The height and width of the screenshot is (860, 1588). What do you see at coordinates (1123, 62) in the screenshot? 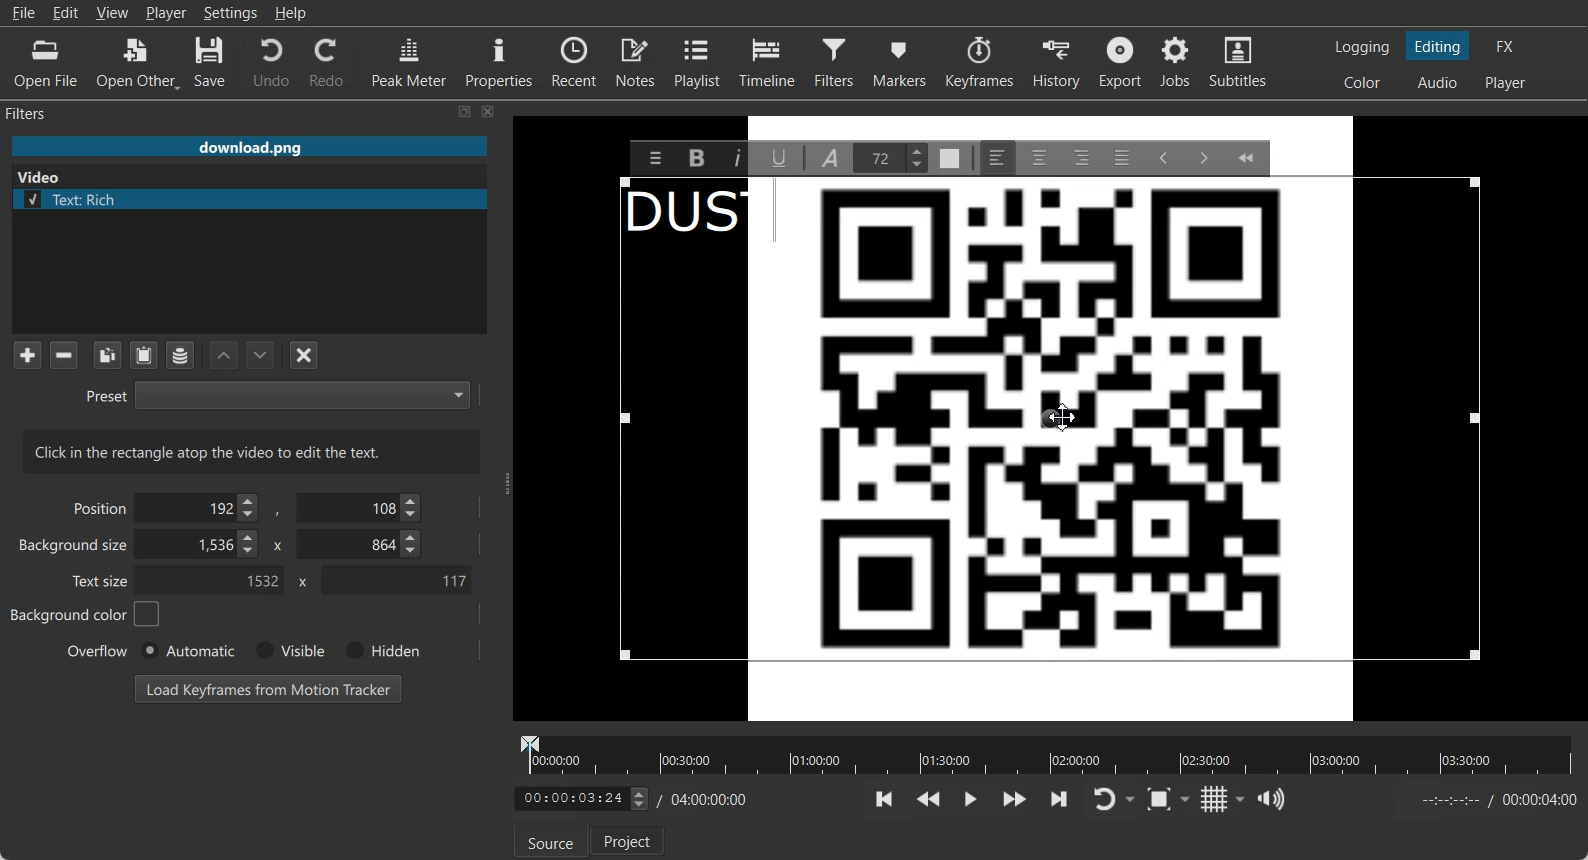
I see `Export` at bounding box center [1123, 62].